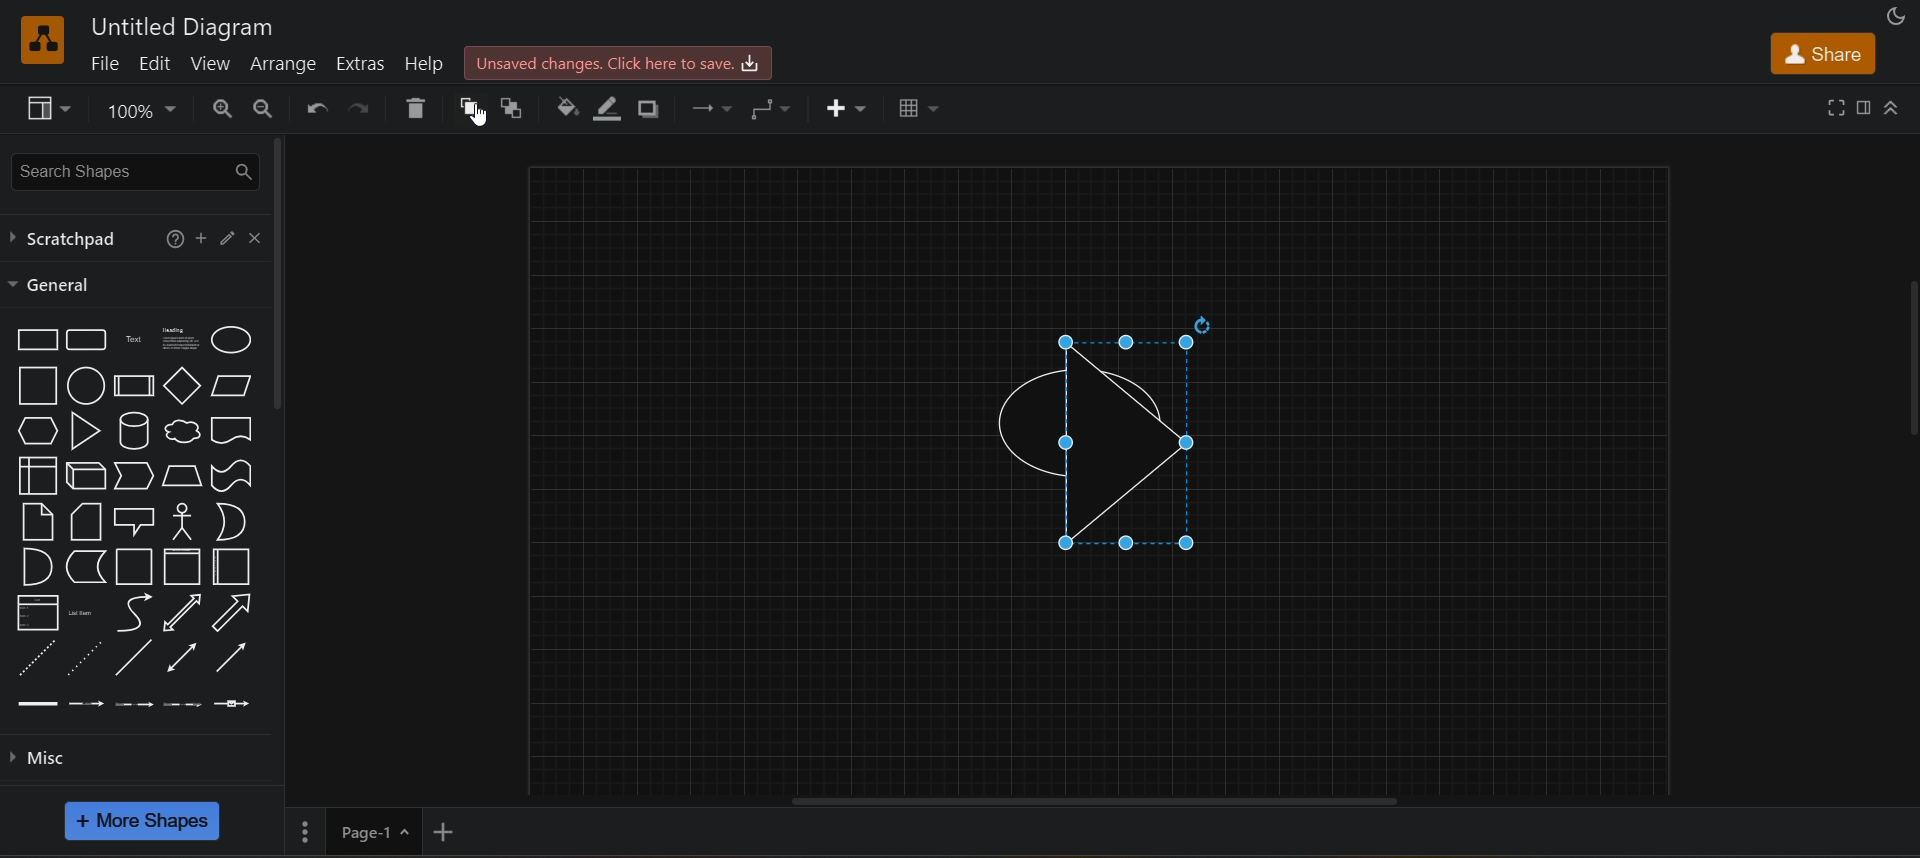  What do you see at coordinates (87, 339) in the screenshot?
I see `rounded rectangle` at bounding box center [87, 339].